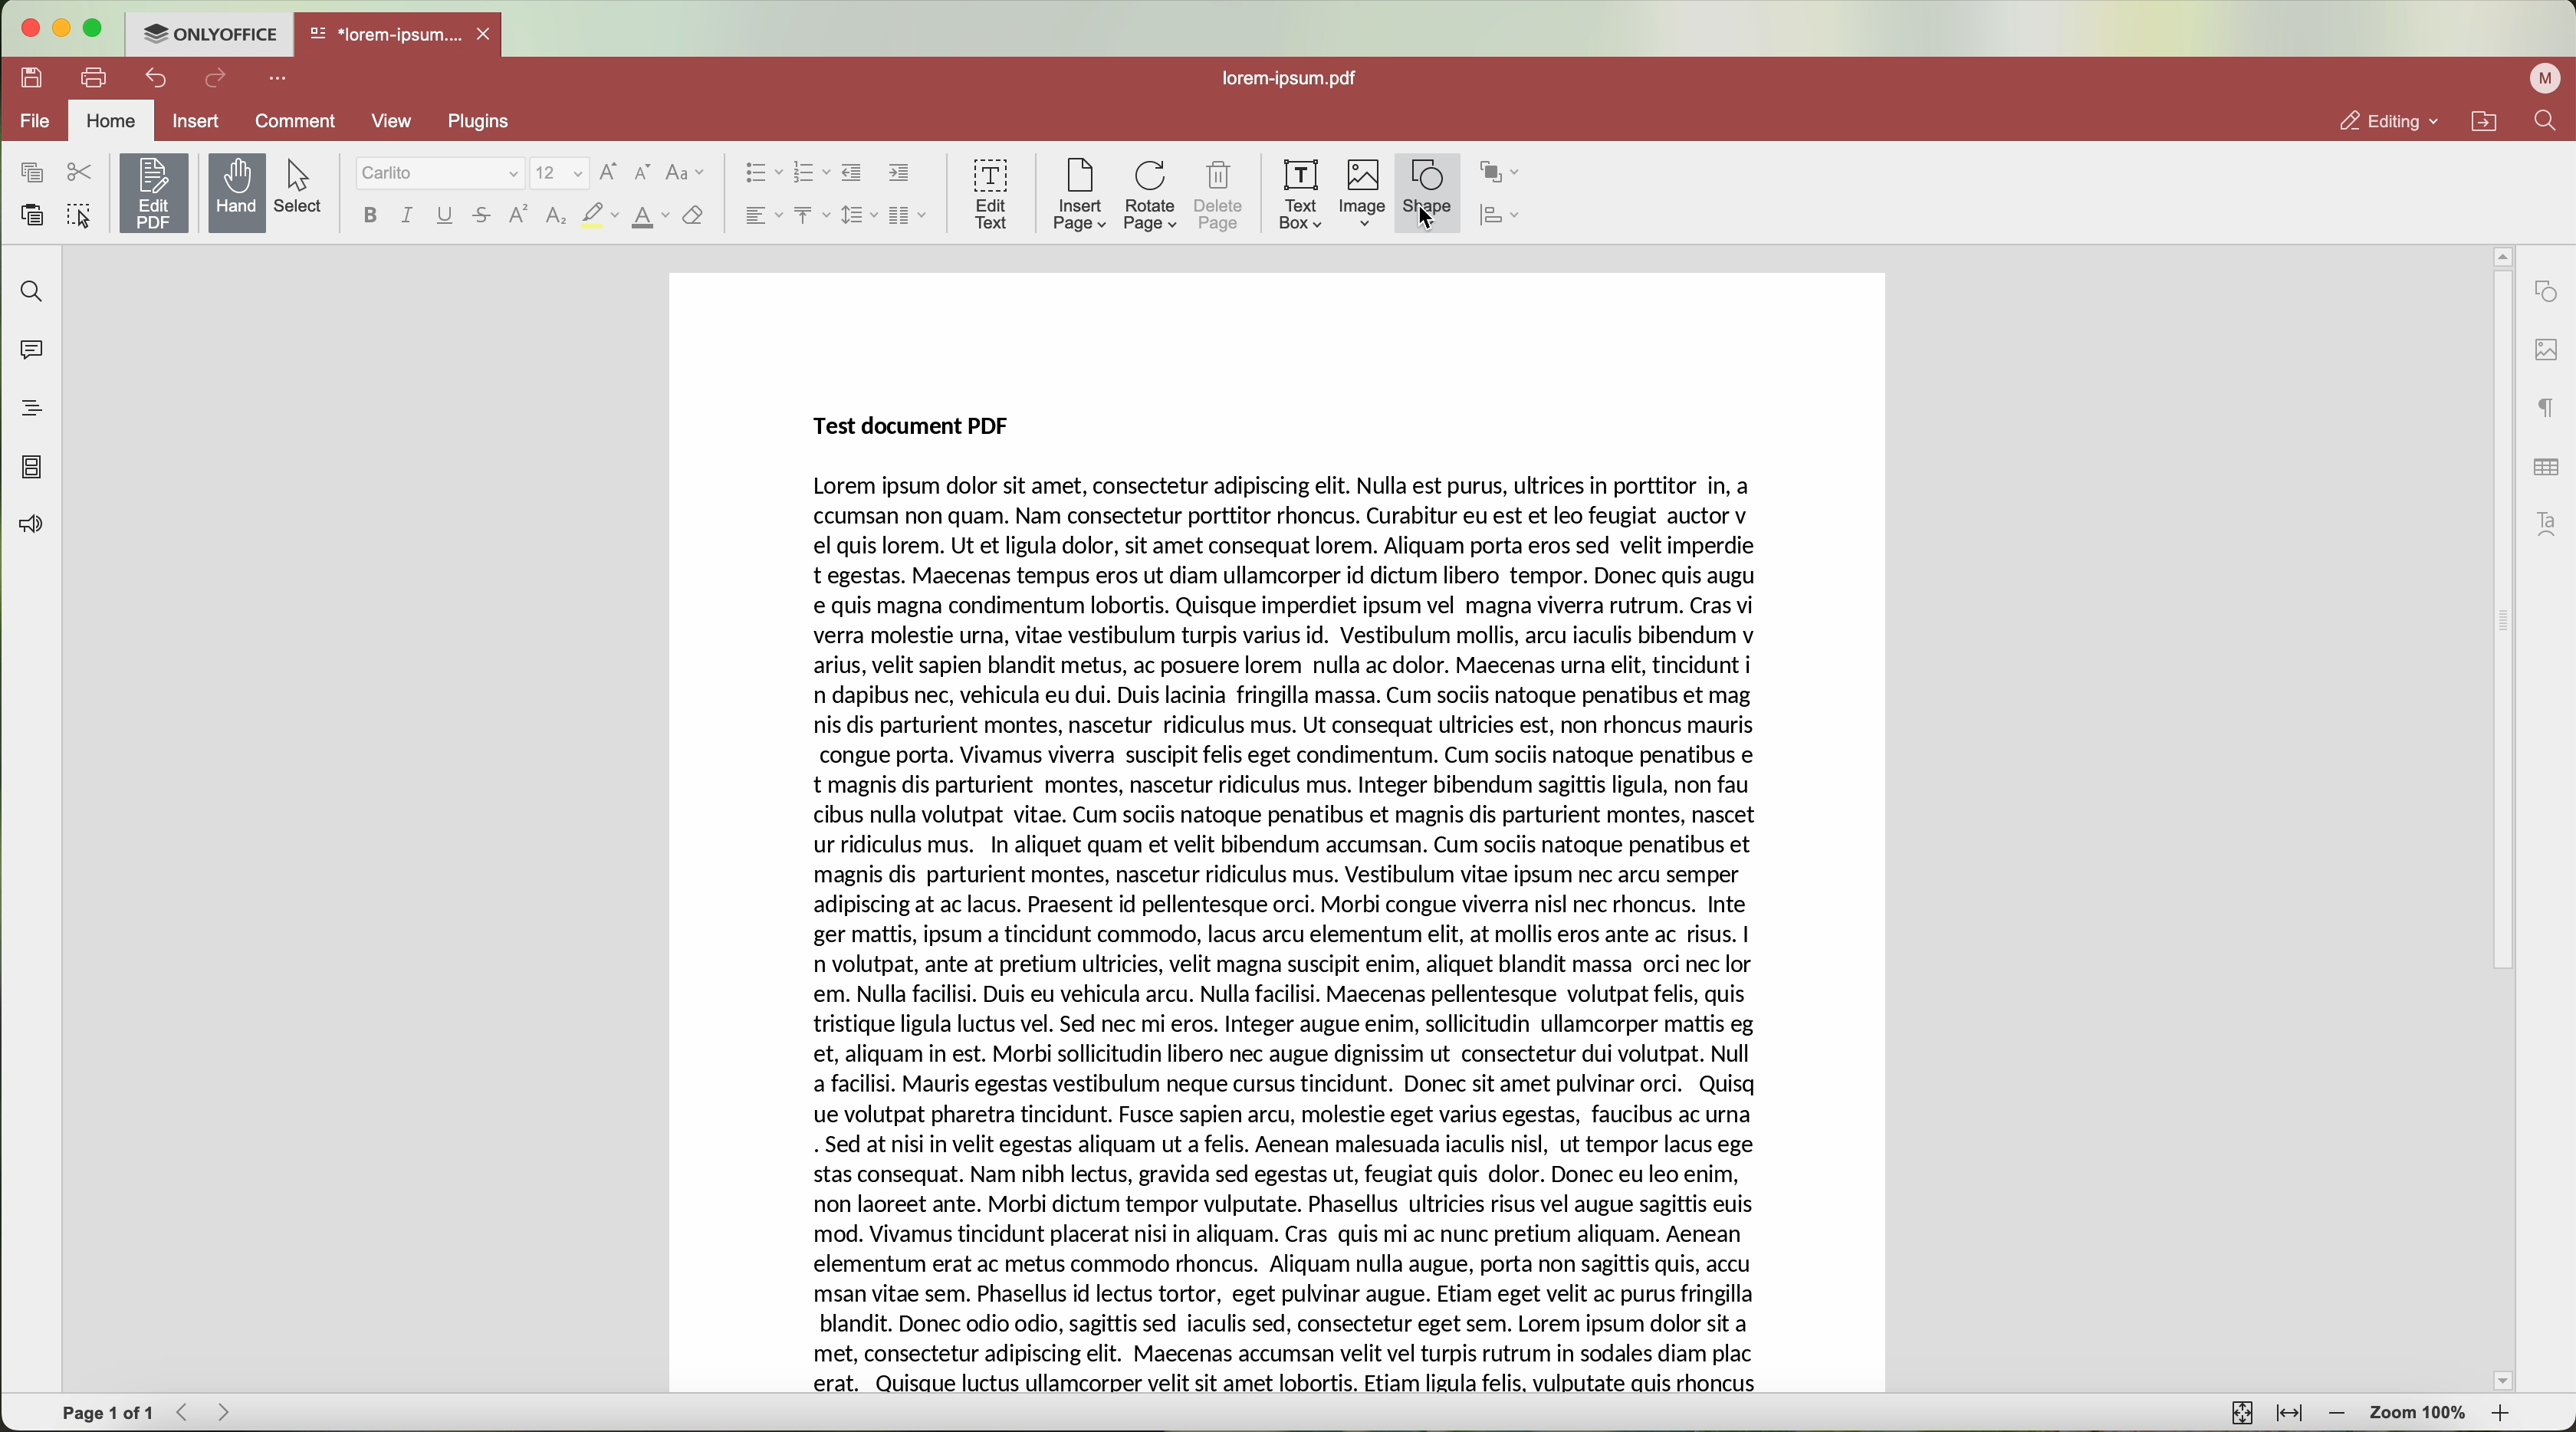  What do you see at coordinates (2292, 1415) in the screenshot?
I see `fit to width` at bounding box center [2292, 1415].